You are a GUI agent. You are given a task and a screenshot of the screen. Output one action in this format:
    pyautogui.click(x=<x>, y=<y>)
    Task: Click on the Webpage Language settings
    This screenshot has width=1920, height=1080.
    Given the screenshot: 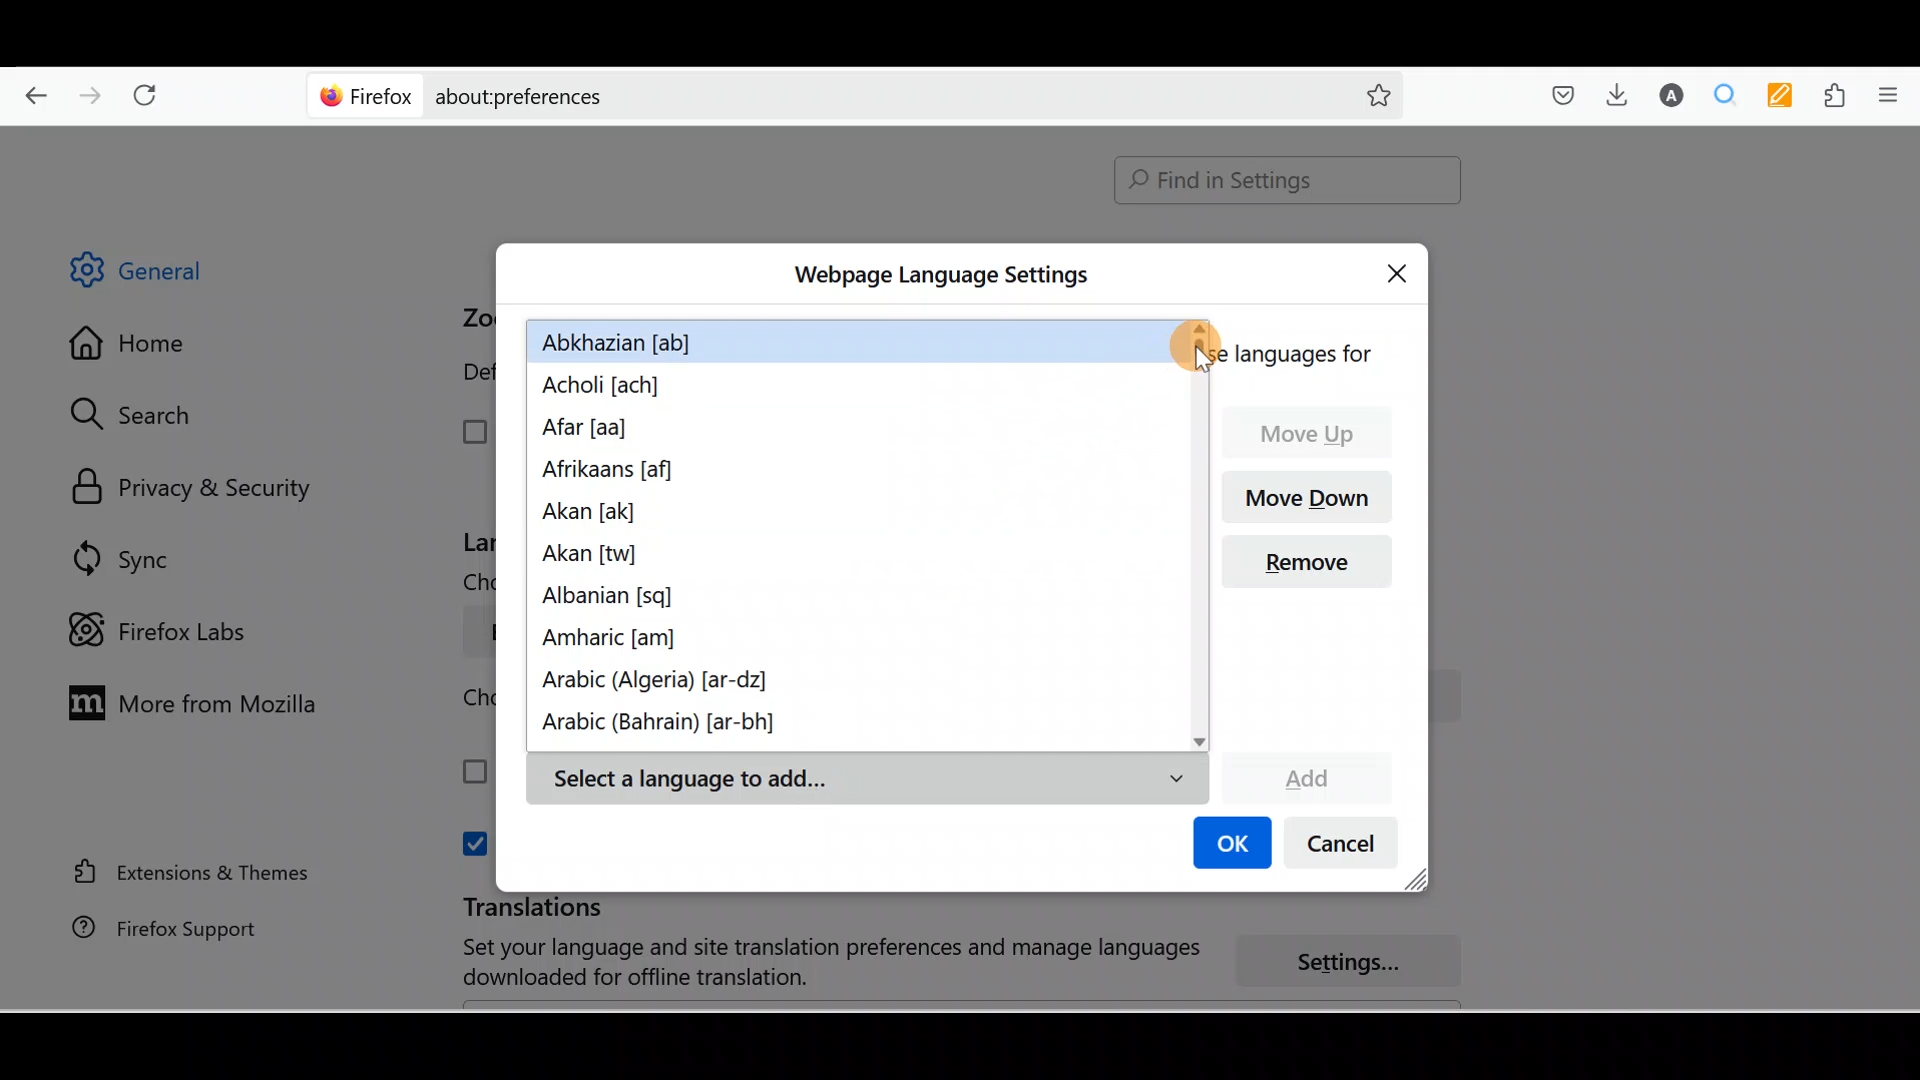 What is the action you would take?
    pyautogui.click(x=938, y=275)
    